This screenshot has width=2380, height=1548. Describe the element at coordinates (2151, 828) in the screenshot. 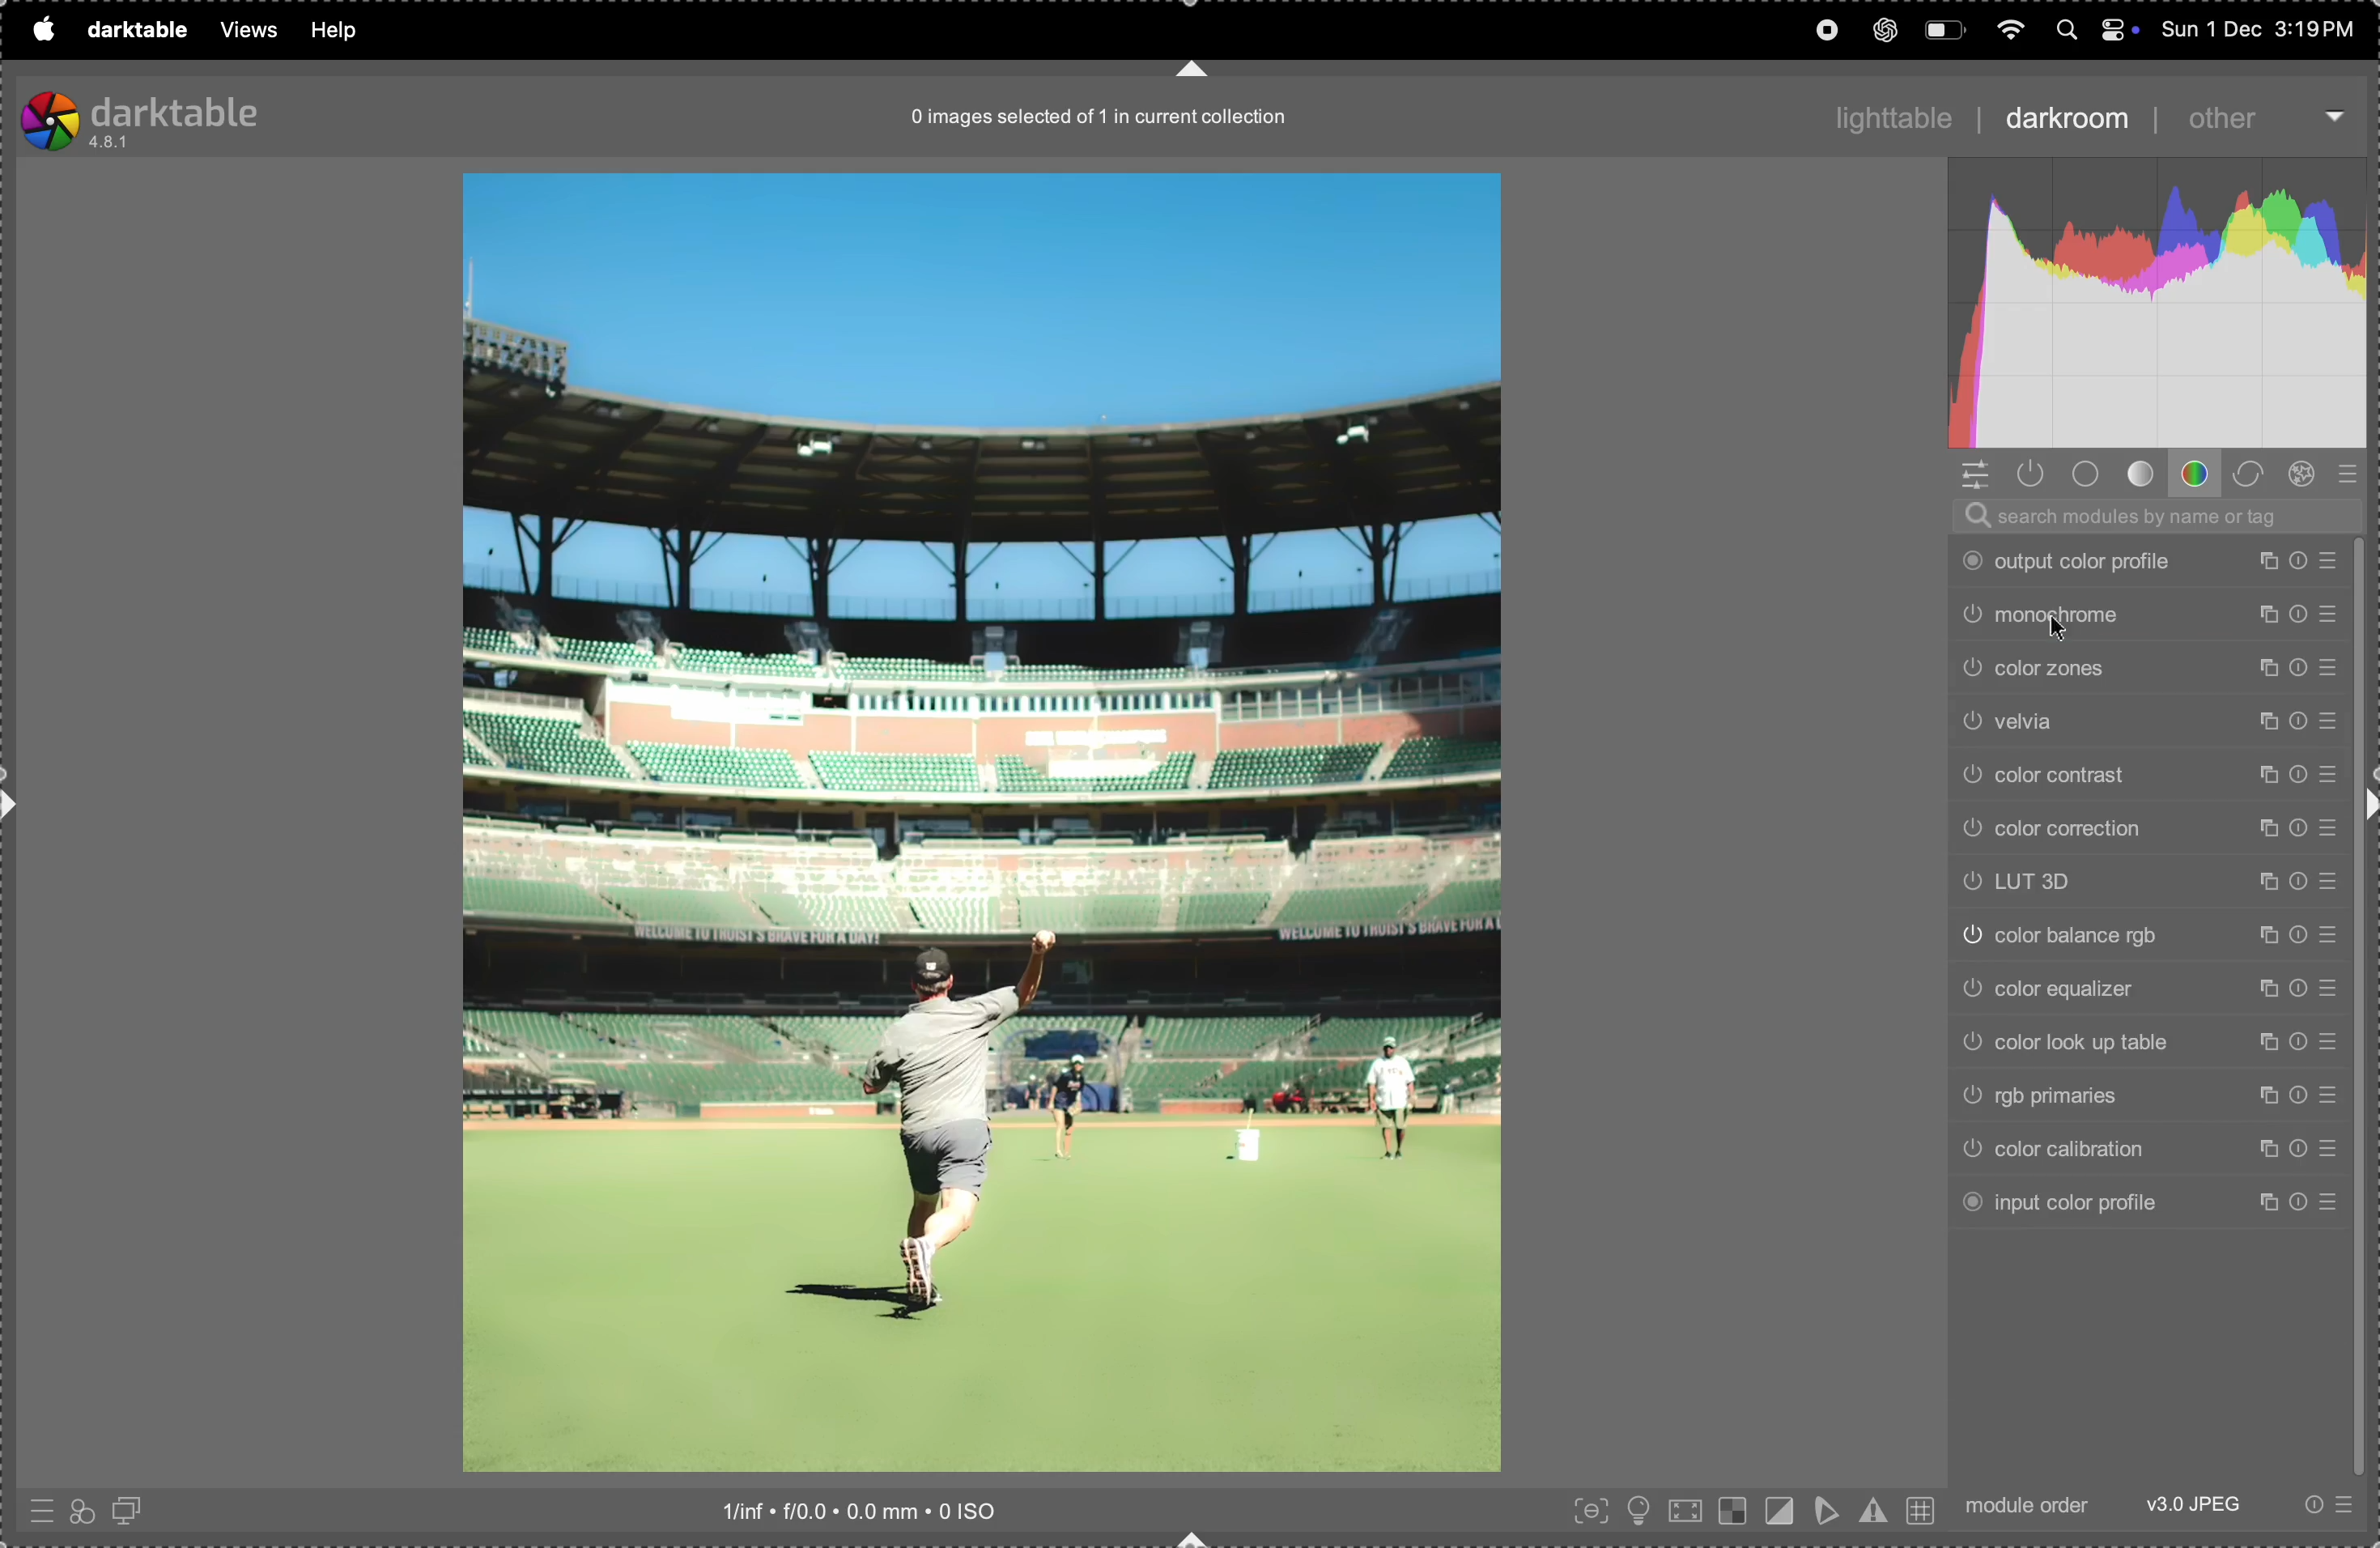

I see `color correction` at that location.